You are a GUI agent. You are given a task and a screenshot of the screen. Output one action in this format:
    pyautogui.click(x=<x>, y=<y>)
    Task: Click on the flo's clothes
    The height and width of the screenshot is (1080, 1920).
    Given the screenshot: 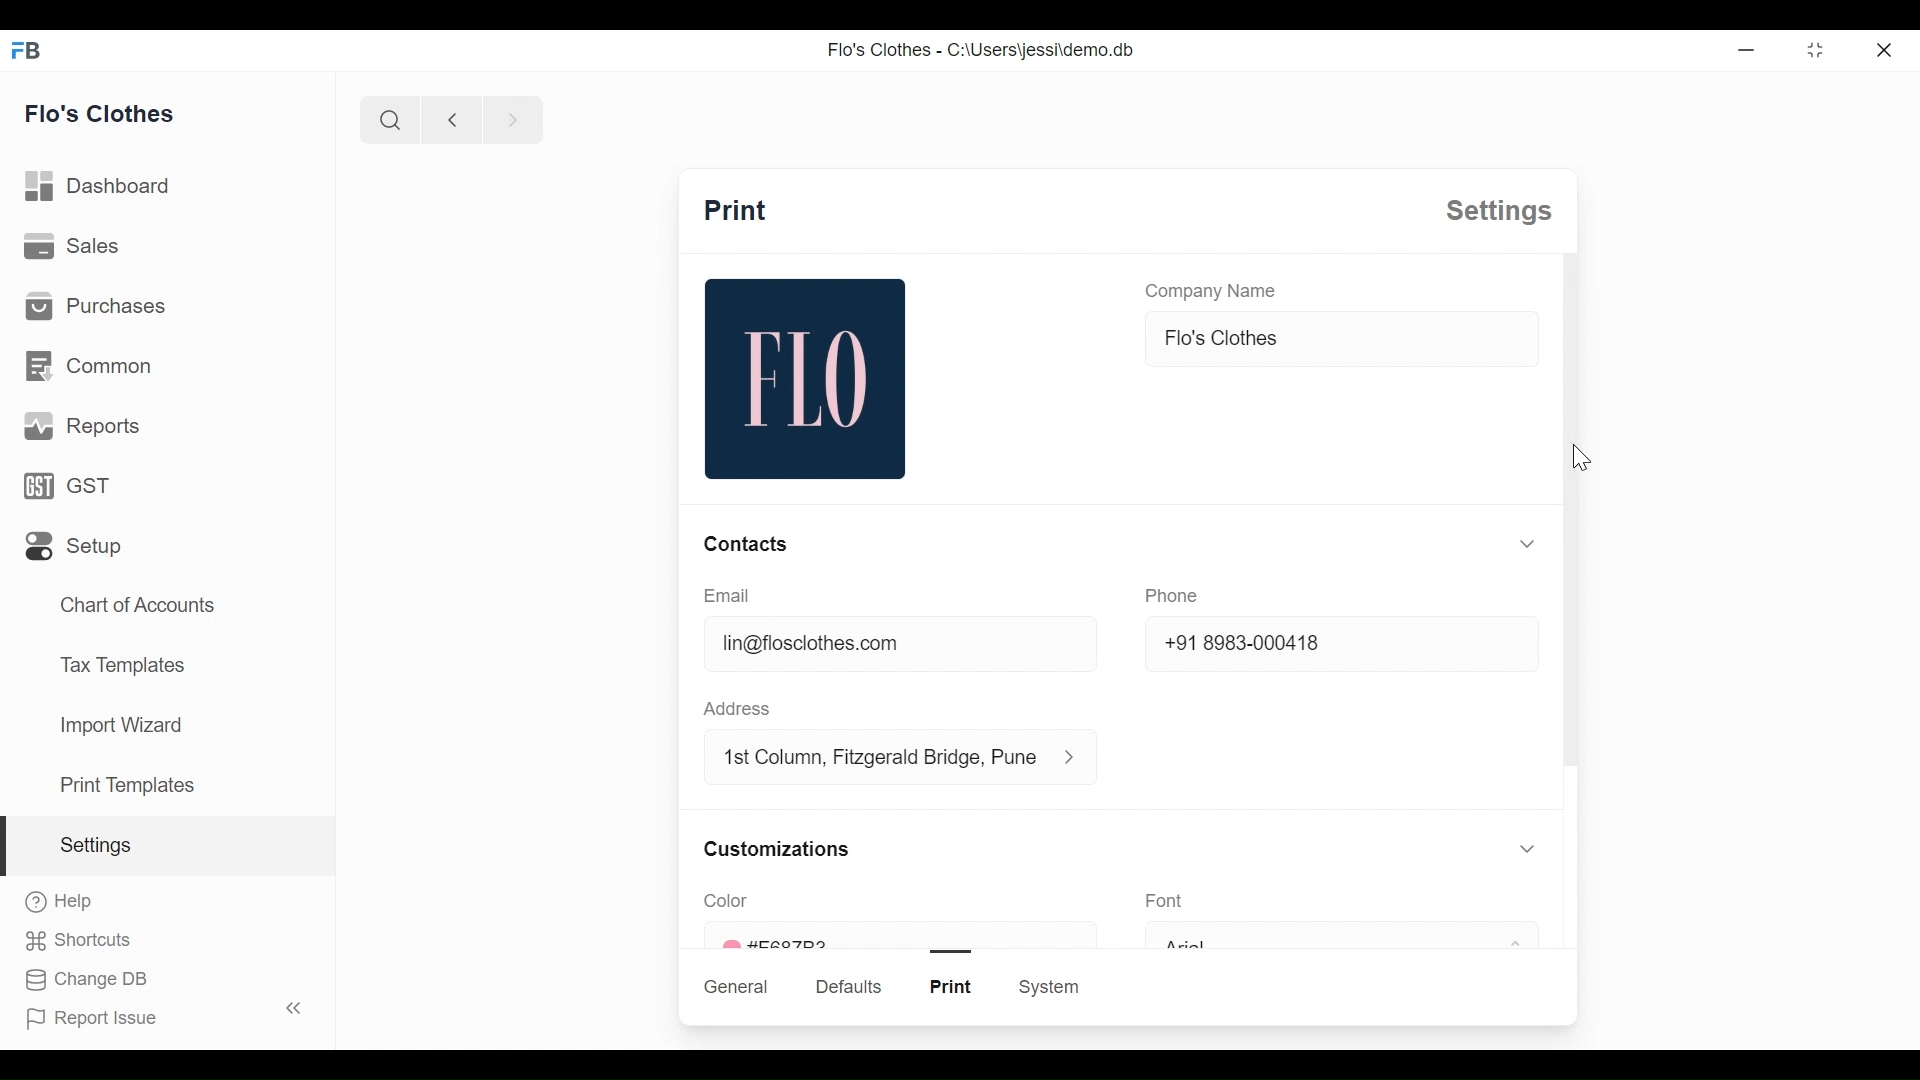 What is the action you would take?
    pyautogui.click(x=100, y=113)
    